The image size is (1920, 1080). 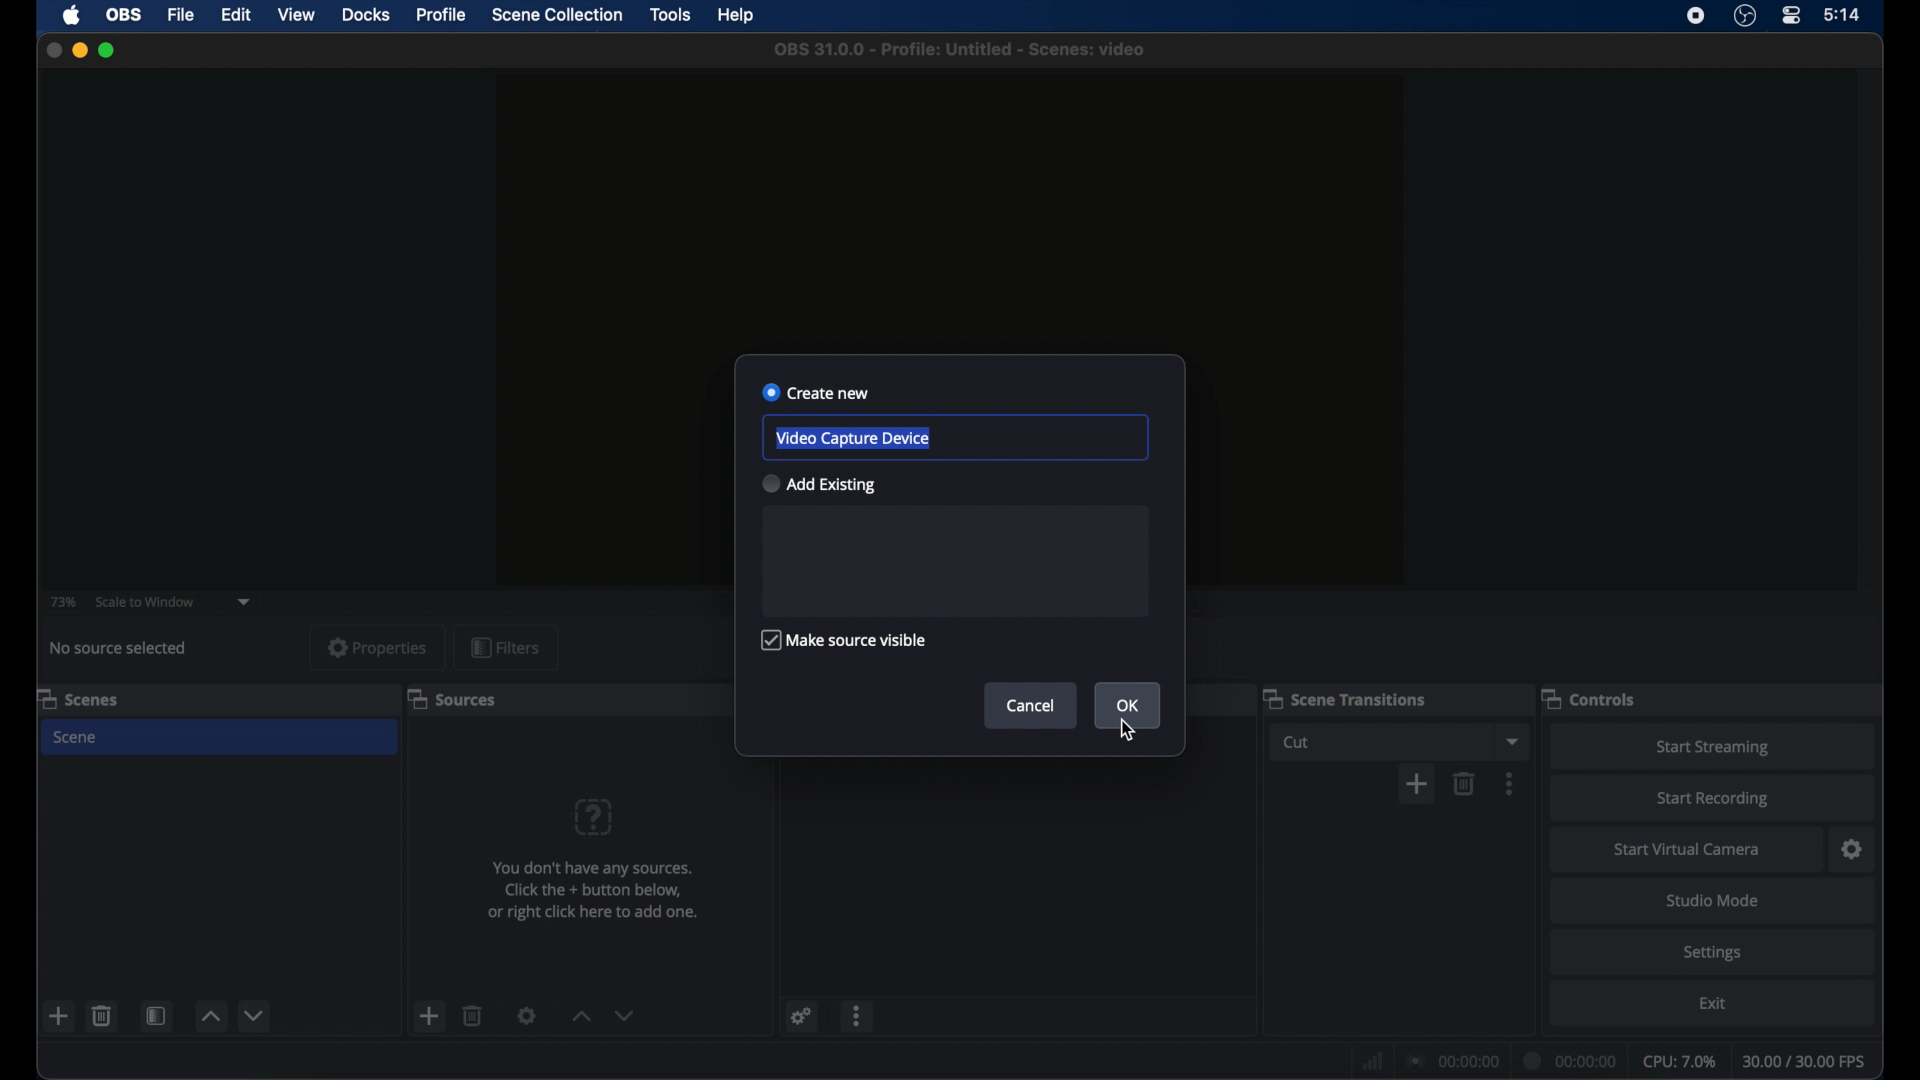 I want to click on delete, so click(x=1464, y=784).